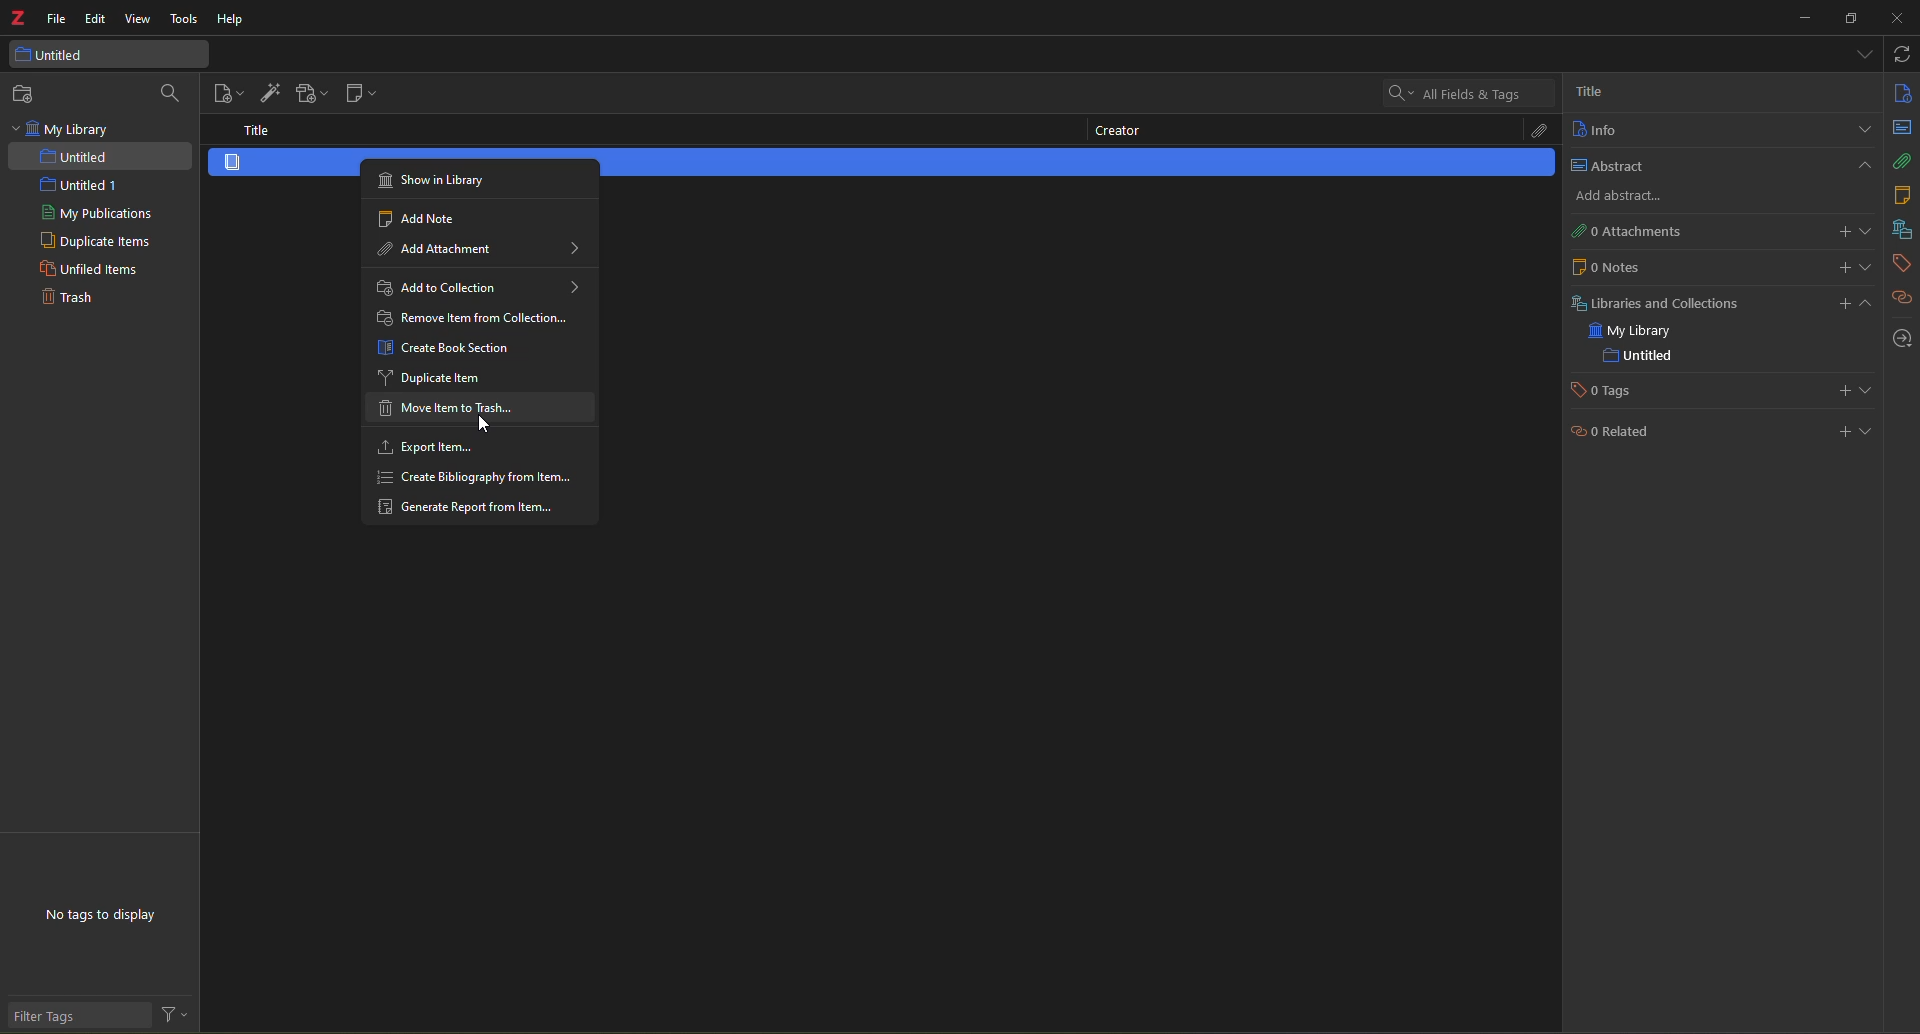 The height and width of the screenshot is (1034, 1920). What do you see at coordinates (1604, 165) in the screenshot?
I see `abstract` at bounding box center [1604, 165].